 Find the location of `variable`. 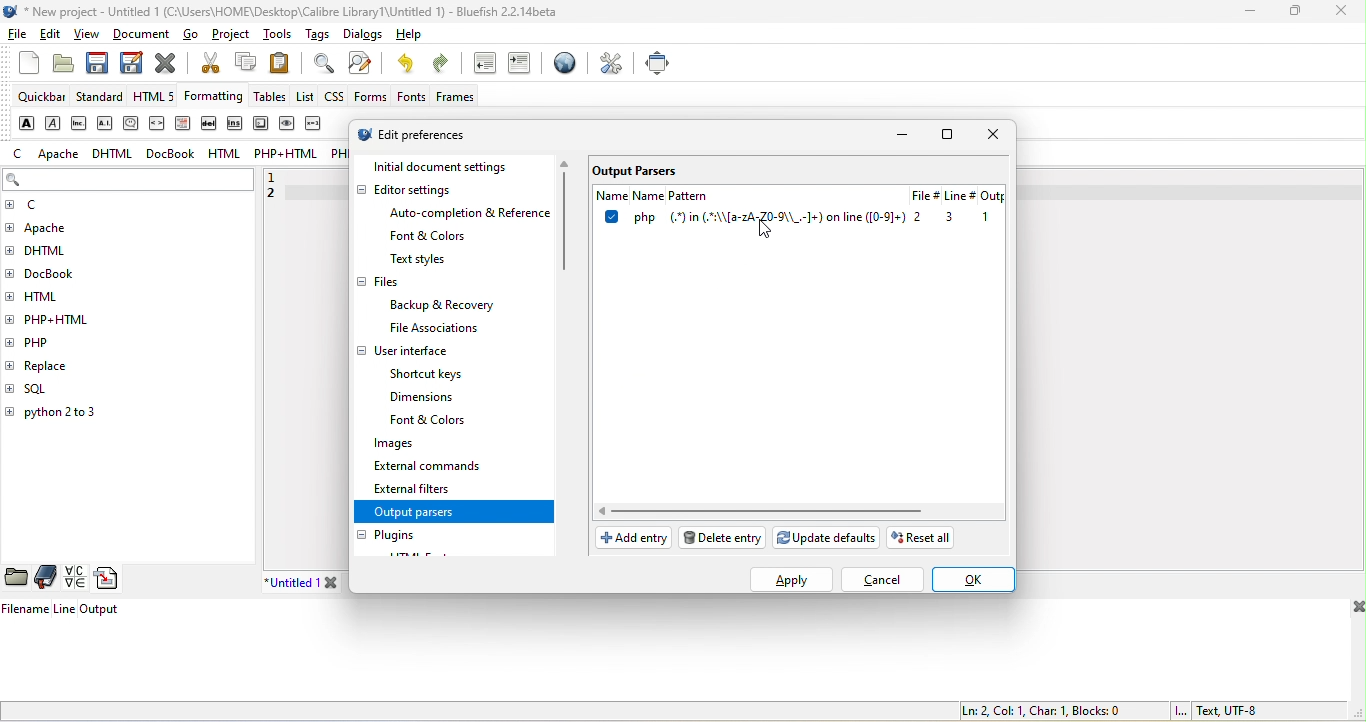

variable is located at coordinates (317, 124).